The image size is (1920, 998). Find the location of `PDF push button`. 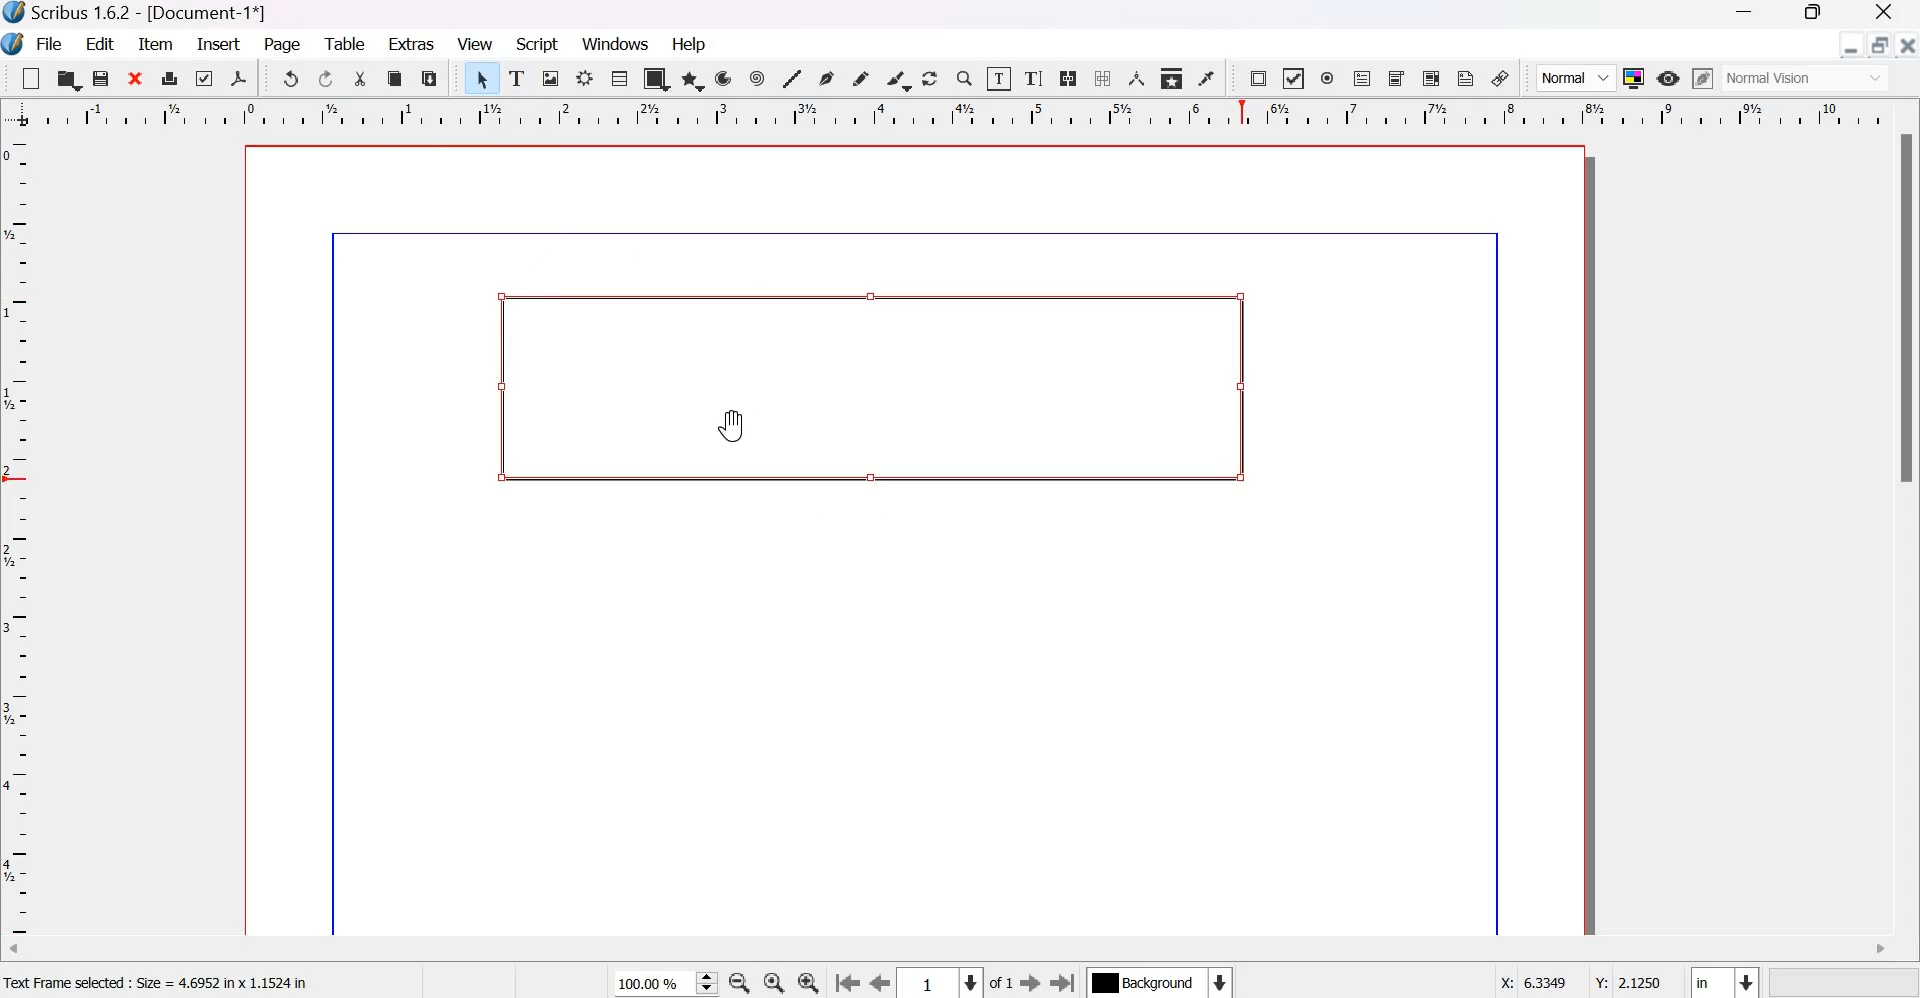

PDF push button is located at coordinates (1258, 79).